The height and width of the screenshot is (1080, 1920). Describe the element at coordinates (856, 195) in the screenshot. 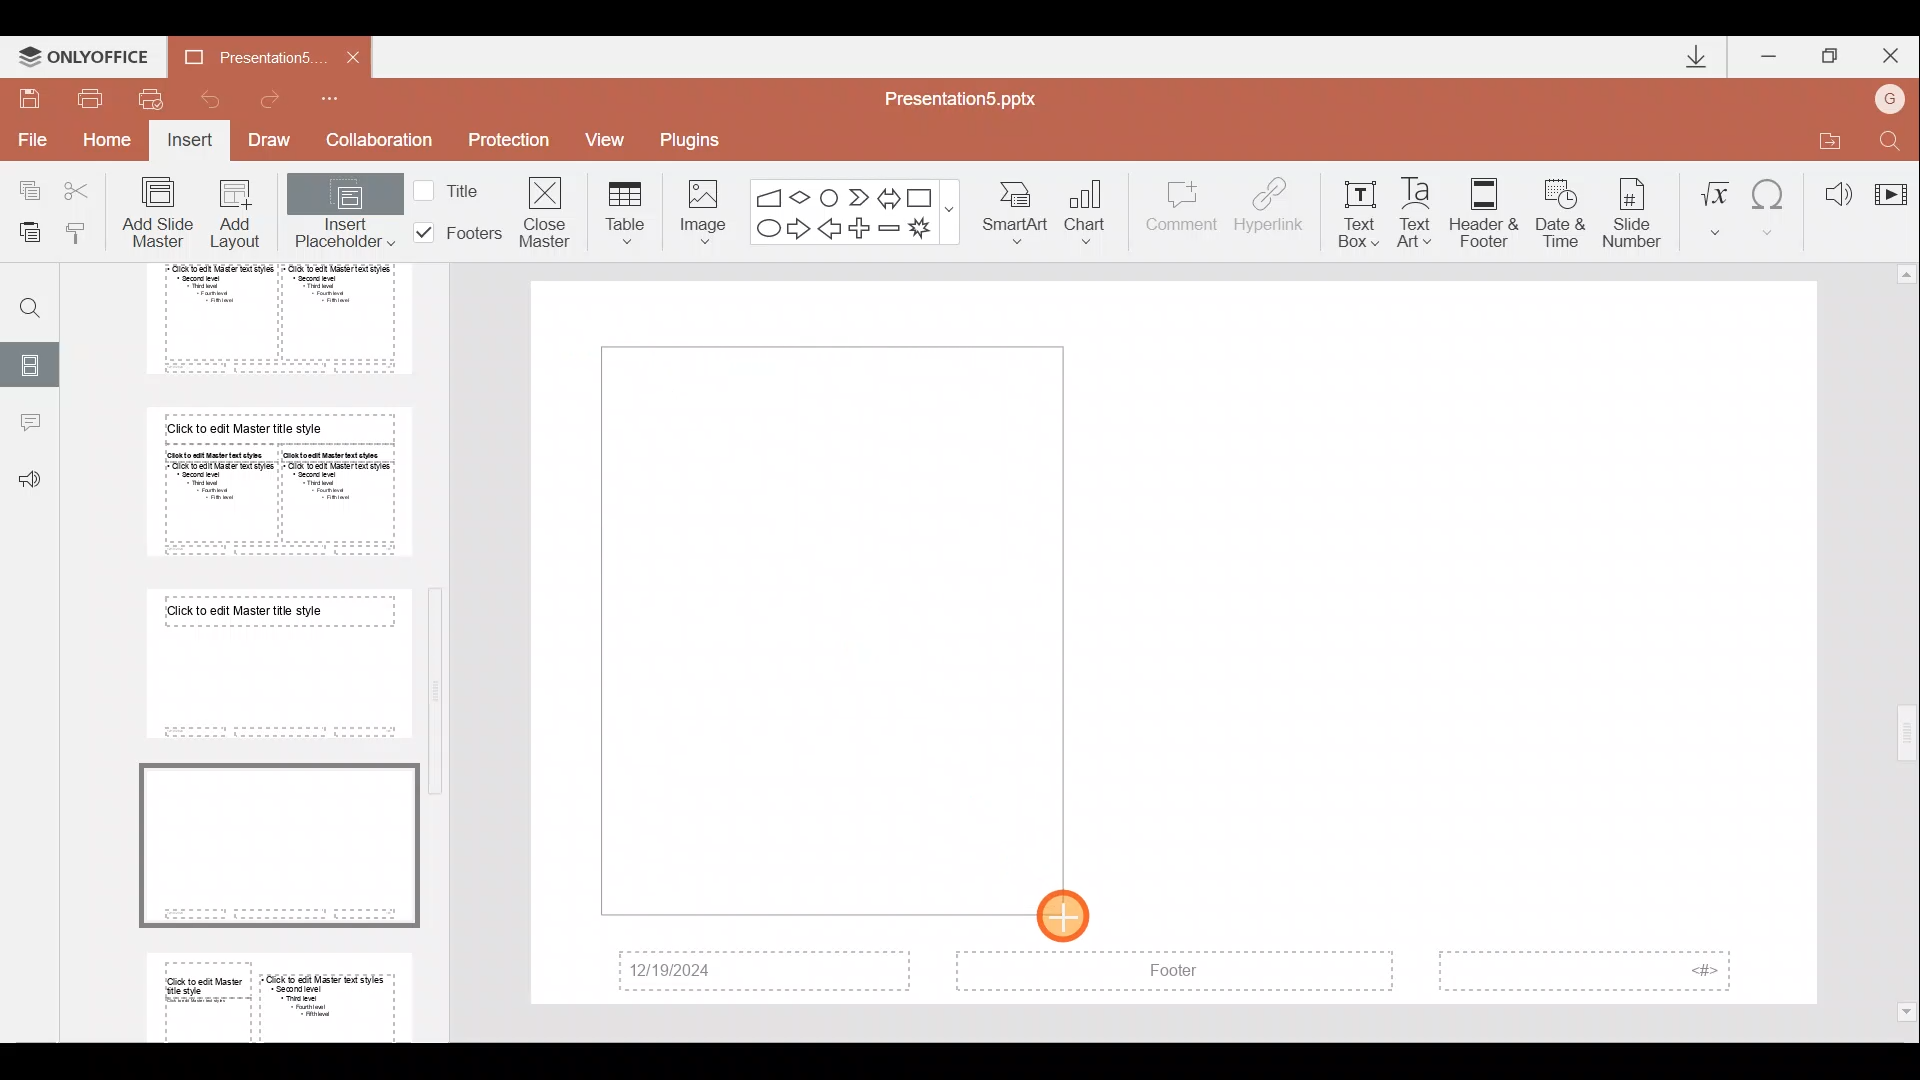

I see `Chevron` at that location.